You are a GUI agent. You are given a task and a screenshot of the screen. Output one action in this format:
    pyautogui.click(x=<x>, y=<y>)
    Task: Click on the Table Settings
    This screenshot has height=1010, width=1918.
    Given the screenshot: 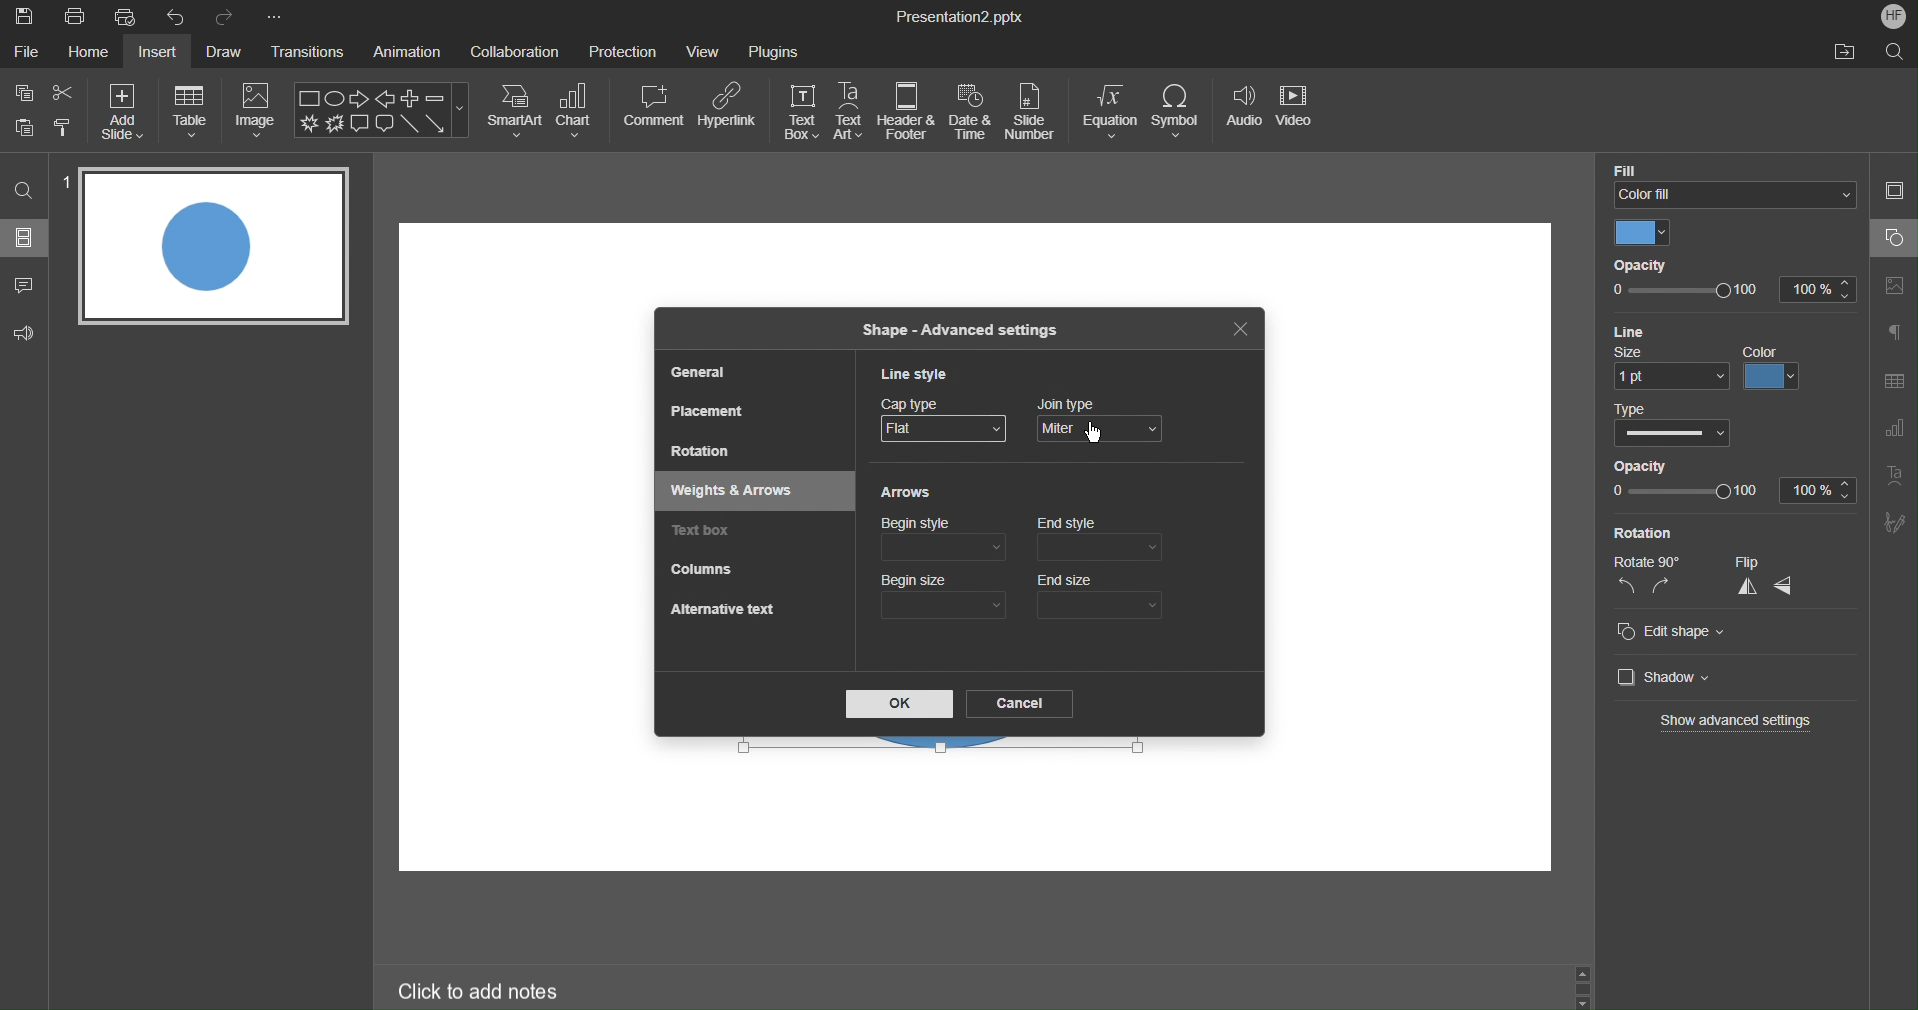 What is the action you would take?
    pyautogui.click(x=1893, y=381)
    